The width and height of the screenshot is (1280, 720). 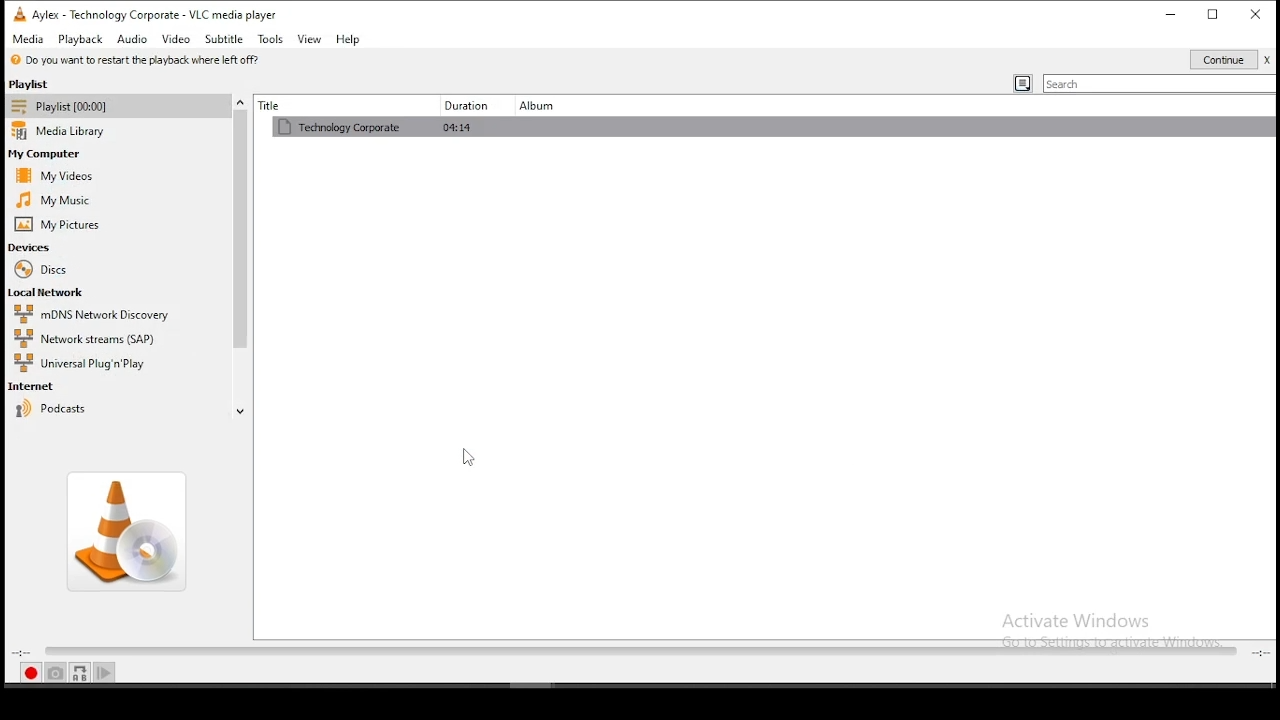 What do you see at coordinates (541, 104) in the screenshot?
I see `album` at bounding box center [541, 104].